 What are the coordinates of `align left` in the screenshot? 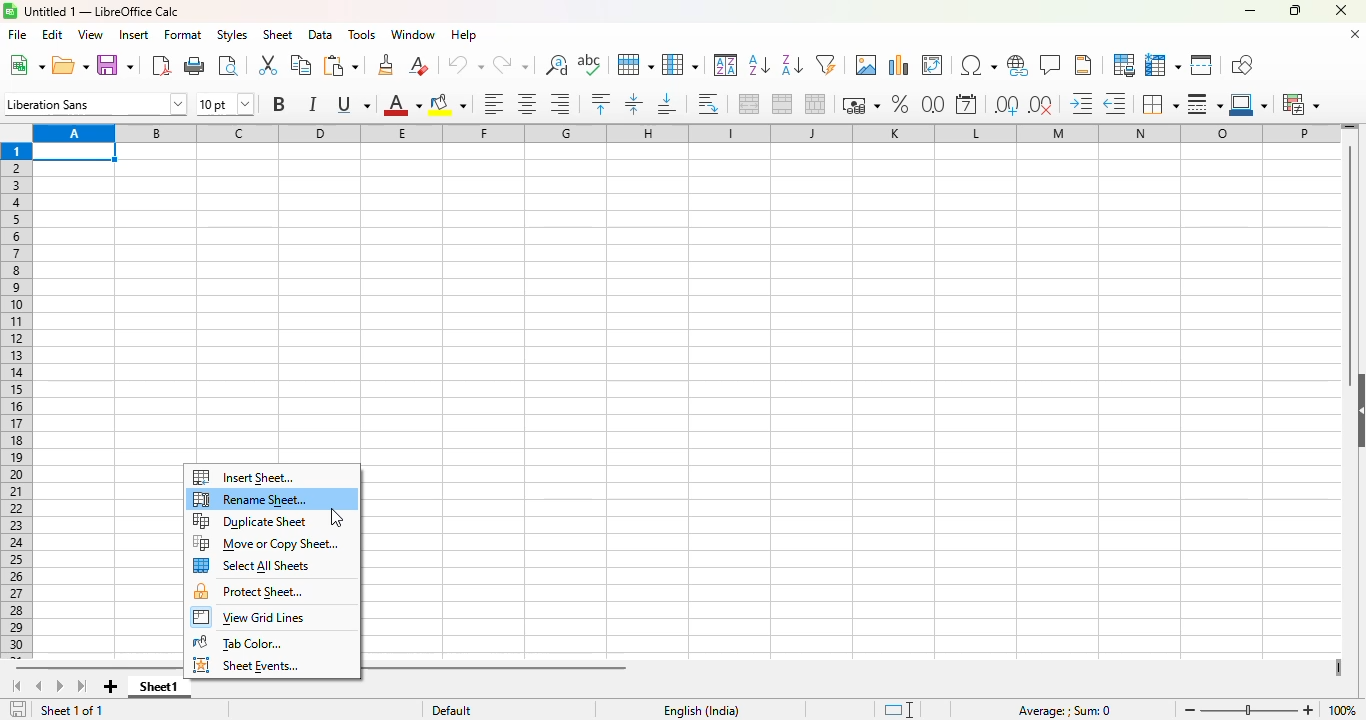 It's located at (495, 104).